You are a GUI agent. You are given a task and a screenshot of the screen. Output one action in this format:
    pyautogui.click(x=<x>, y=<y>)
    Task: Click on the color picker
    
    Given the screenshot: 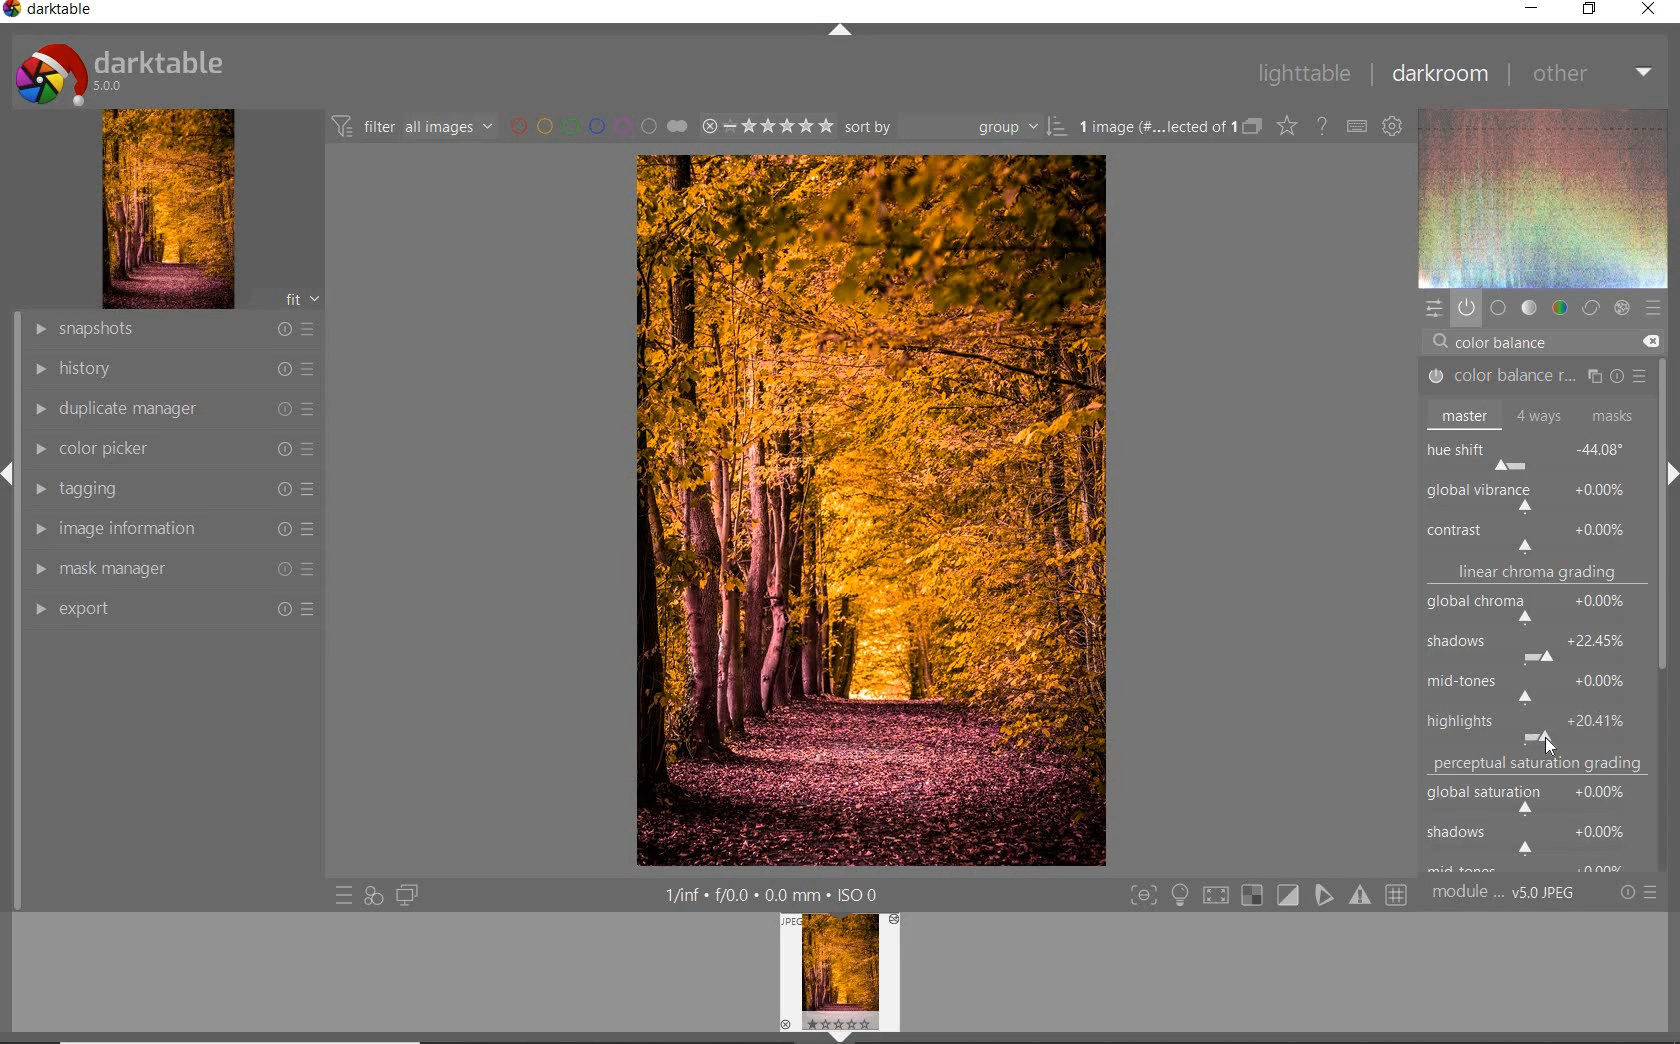 What is the action you would take?
    pyautogui.click(x=173, y=450)
    